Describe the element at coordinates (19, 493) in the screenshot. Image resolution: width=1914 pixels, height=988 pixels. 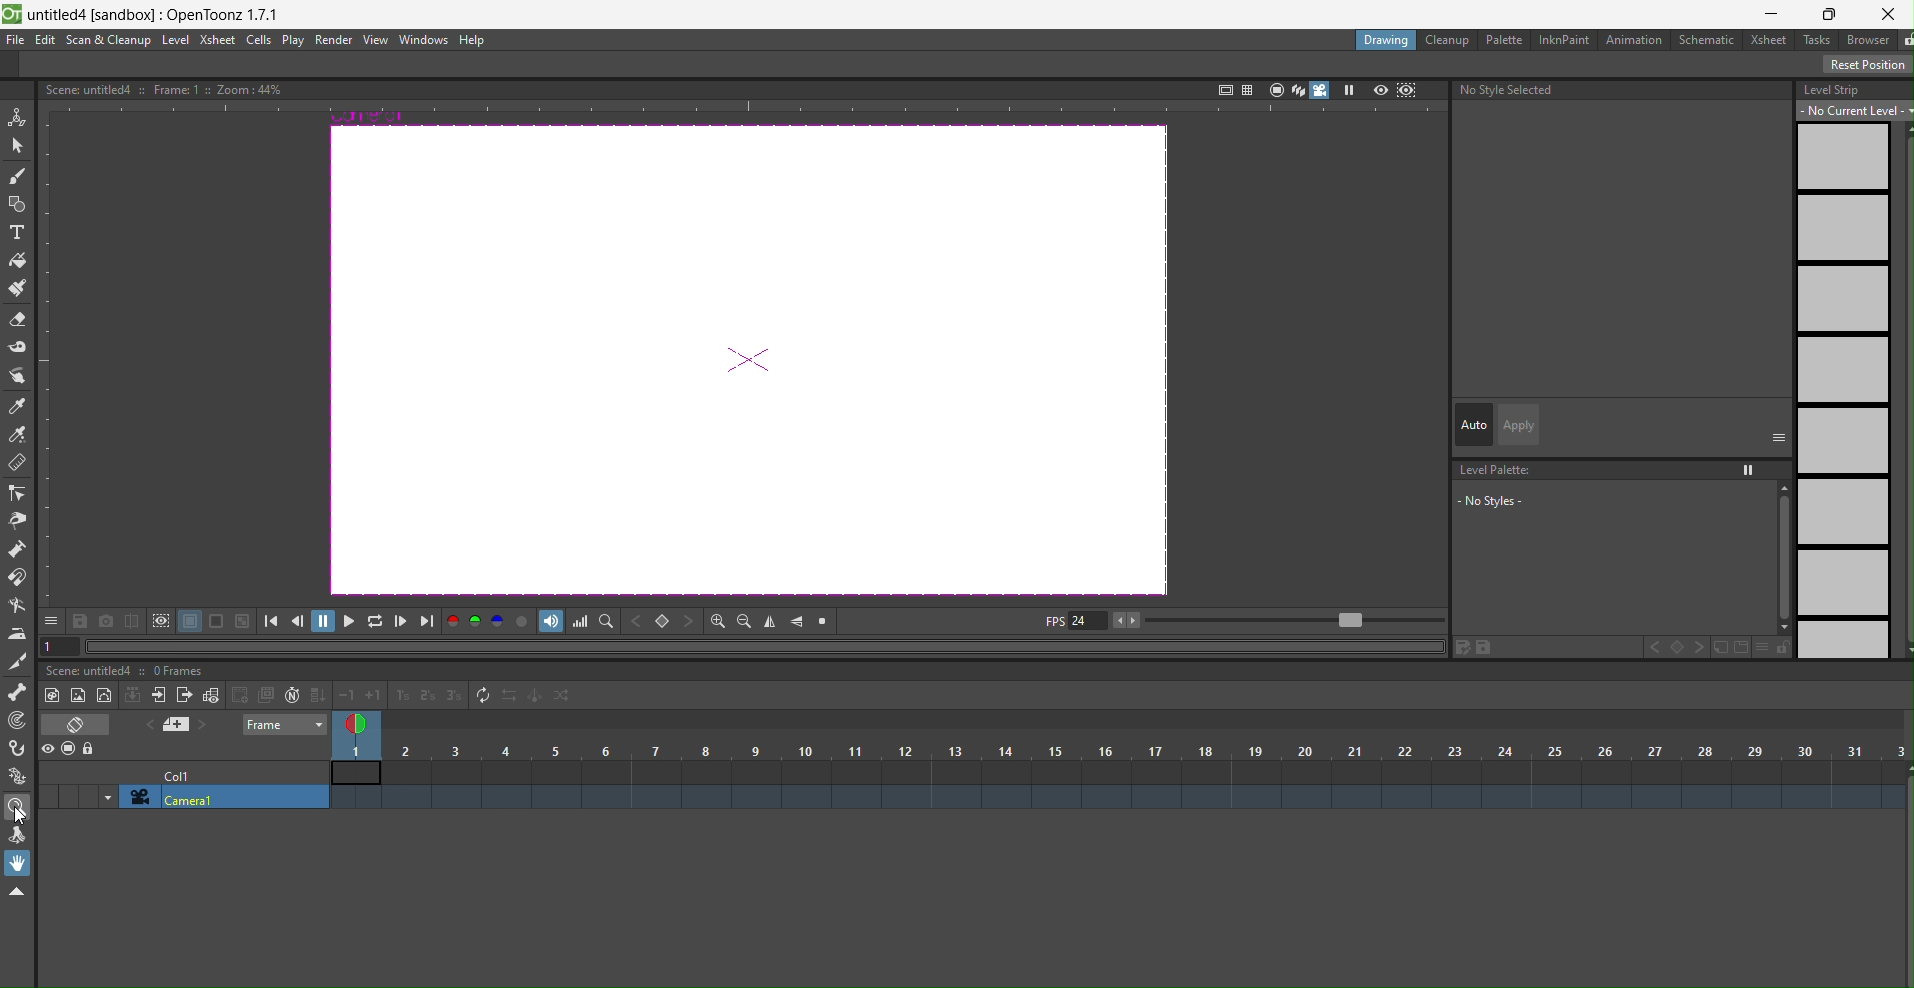
I see `control point editor tool` at that location.